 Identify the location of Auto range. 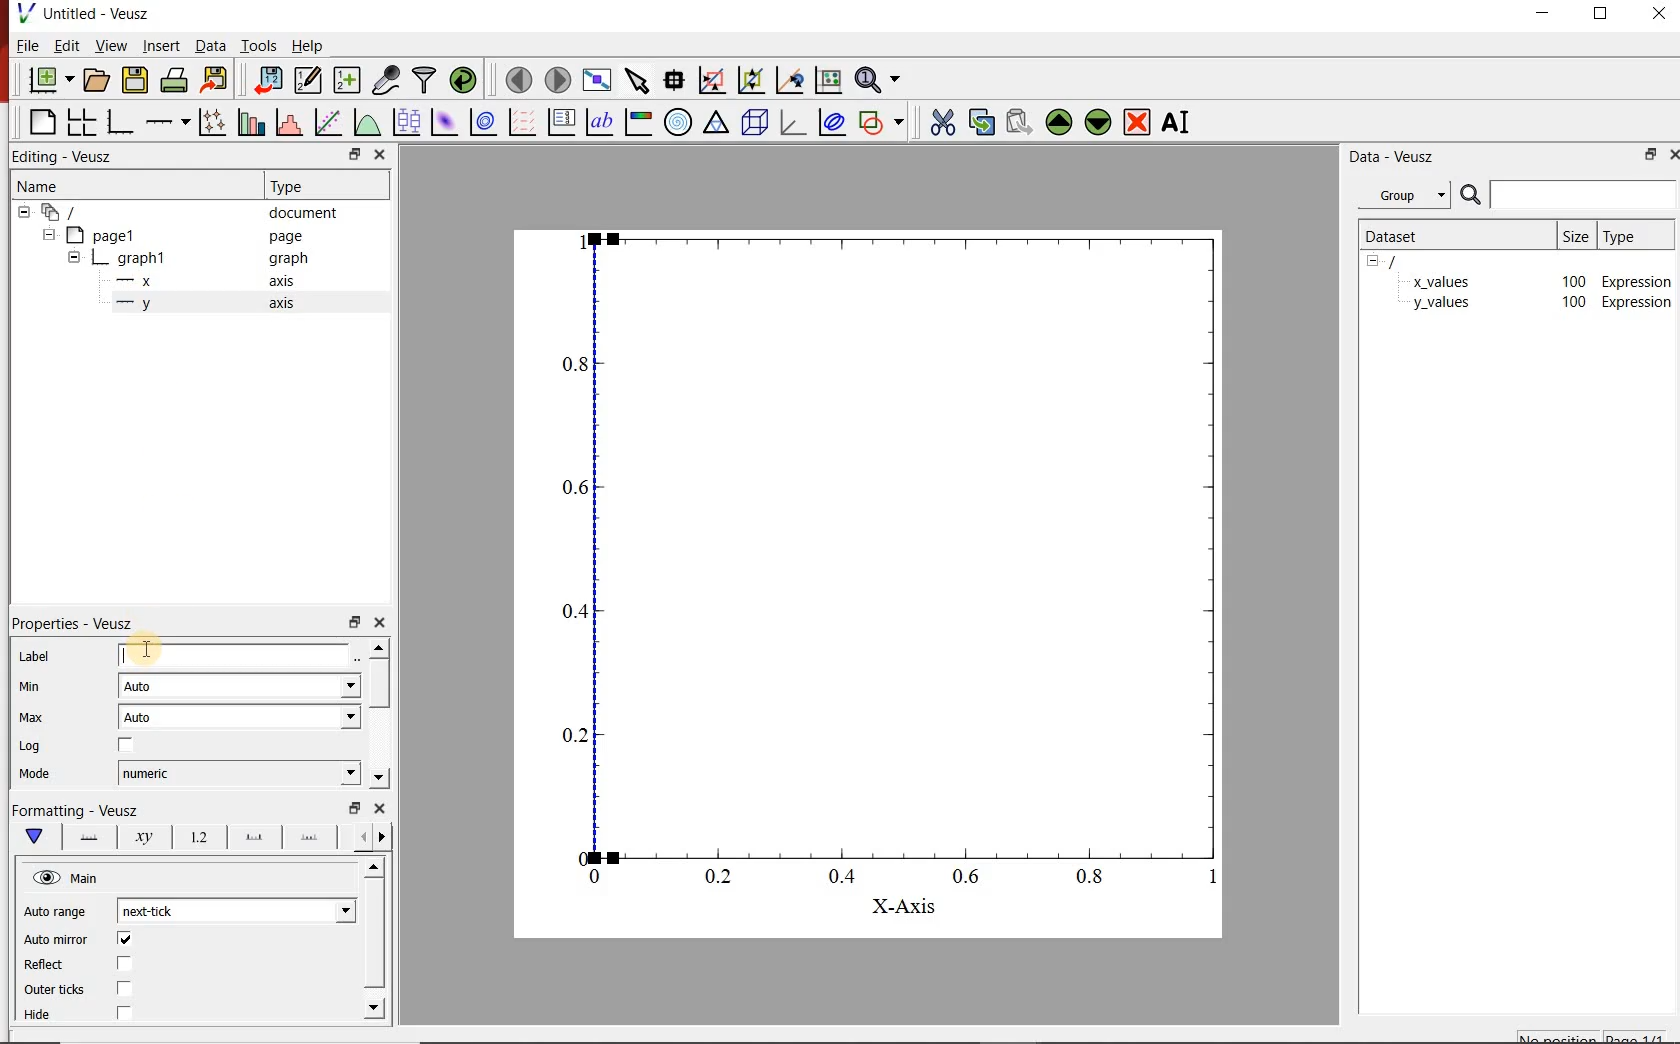
(57, 911).